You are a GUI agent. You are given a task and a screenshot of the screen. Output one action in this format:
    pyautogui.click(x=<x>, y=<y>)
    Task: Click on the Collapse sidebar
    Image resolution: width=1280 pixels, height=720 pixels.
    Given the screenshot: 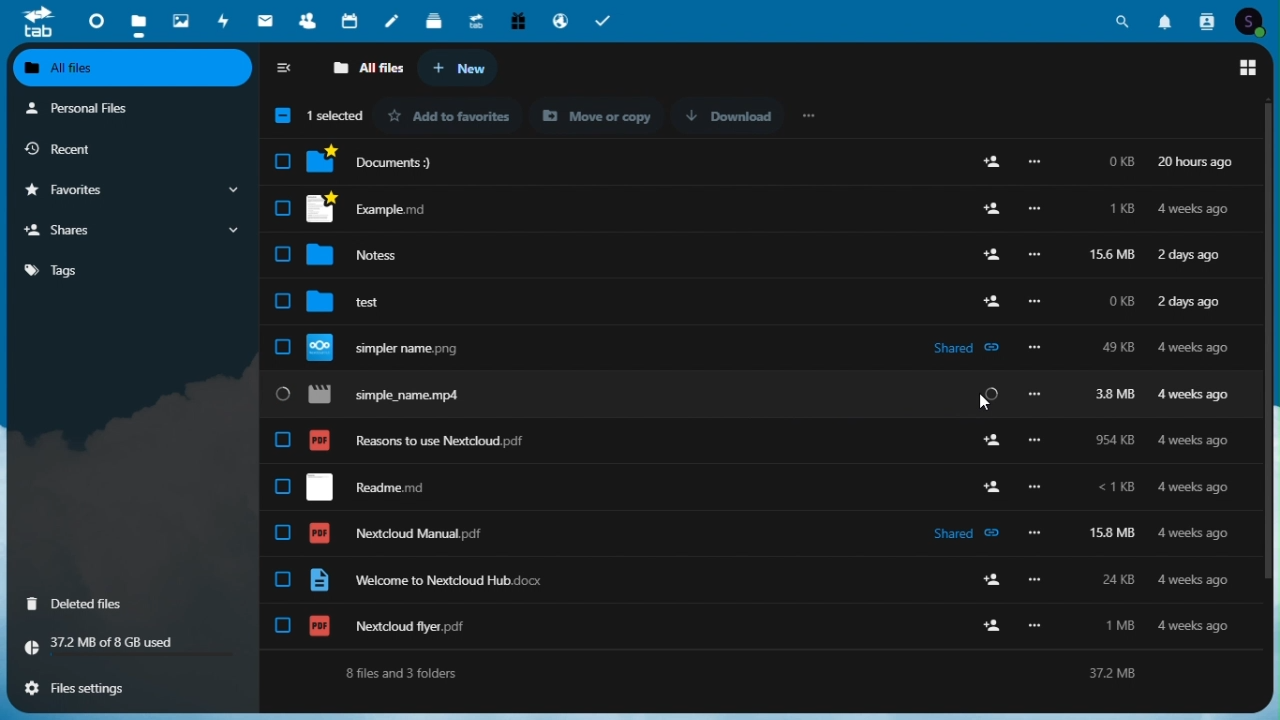 What is the action you would take?
    pyautogui.click(x=287, y=69)
    